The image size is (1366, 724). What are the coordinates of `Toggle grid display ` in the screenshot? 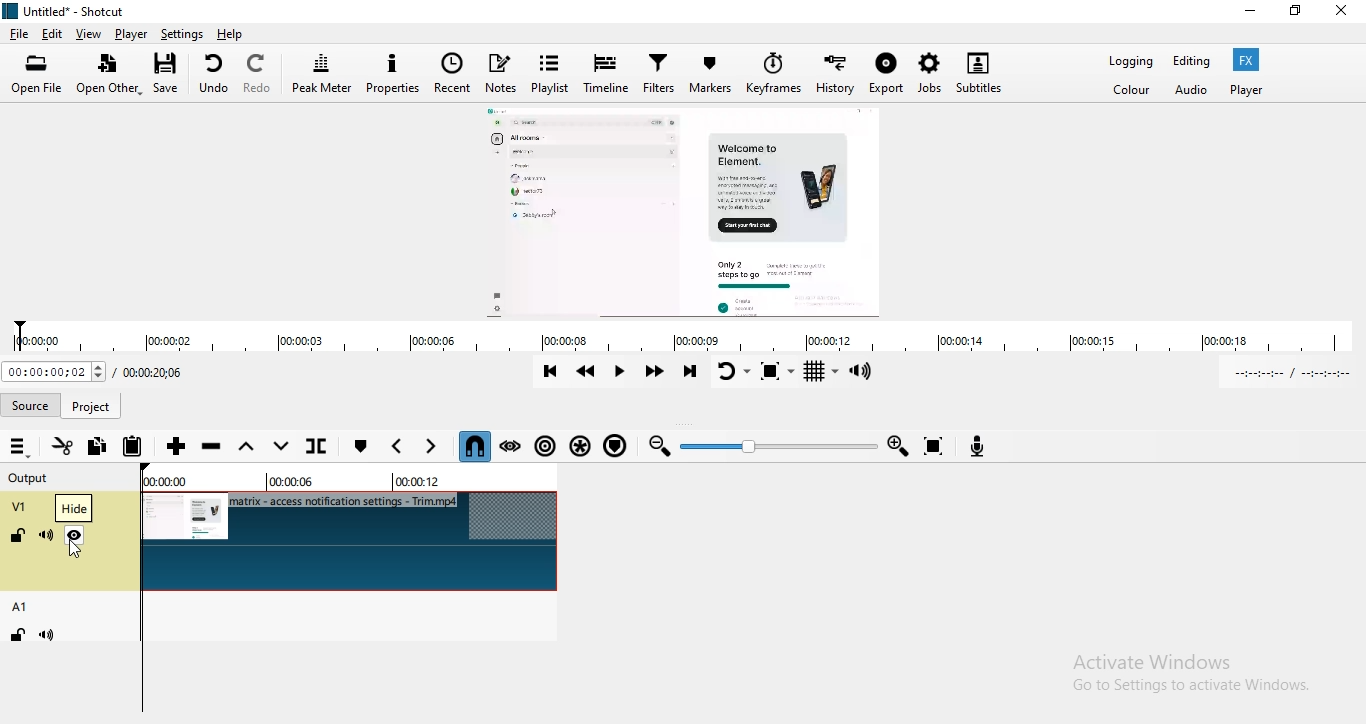 It's located at (821, 374).